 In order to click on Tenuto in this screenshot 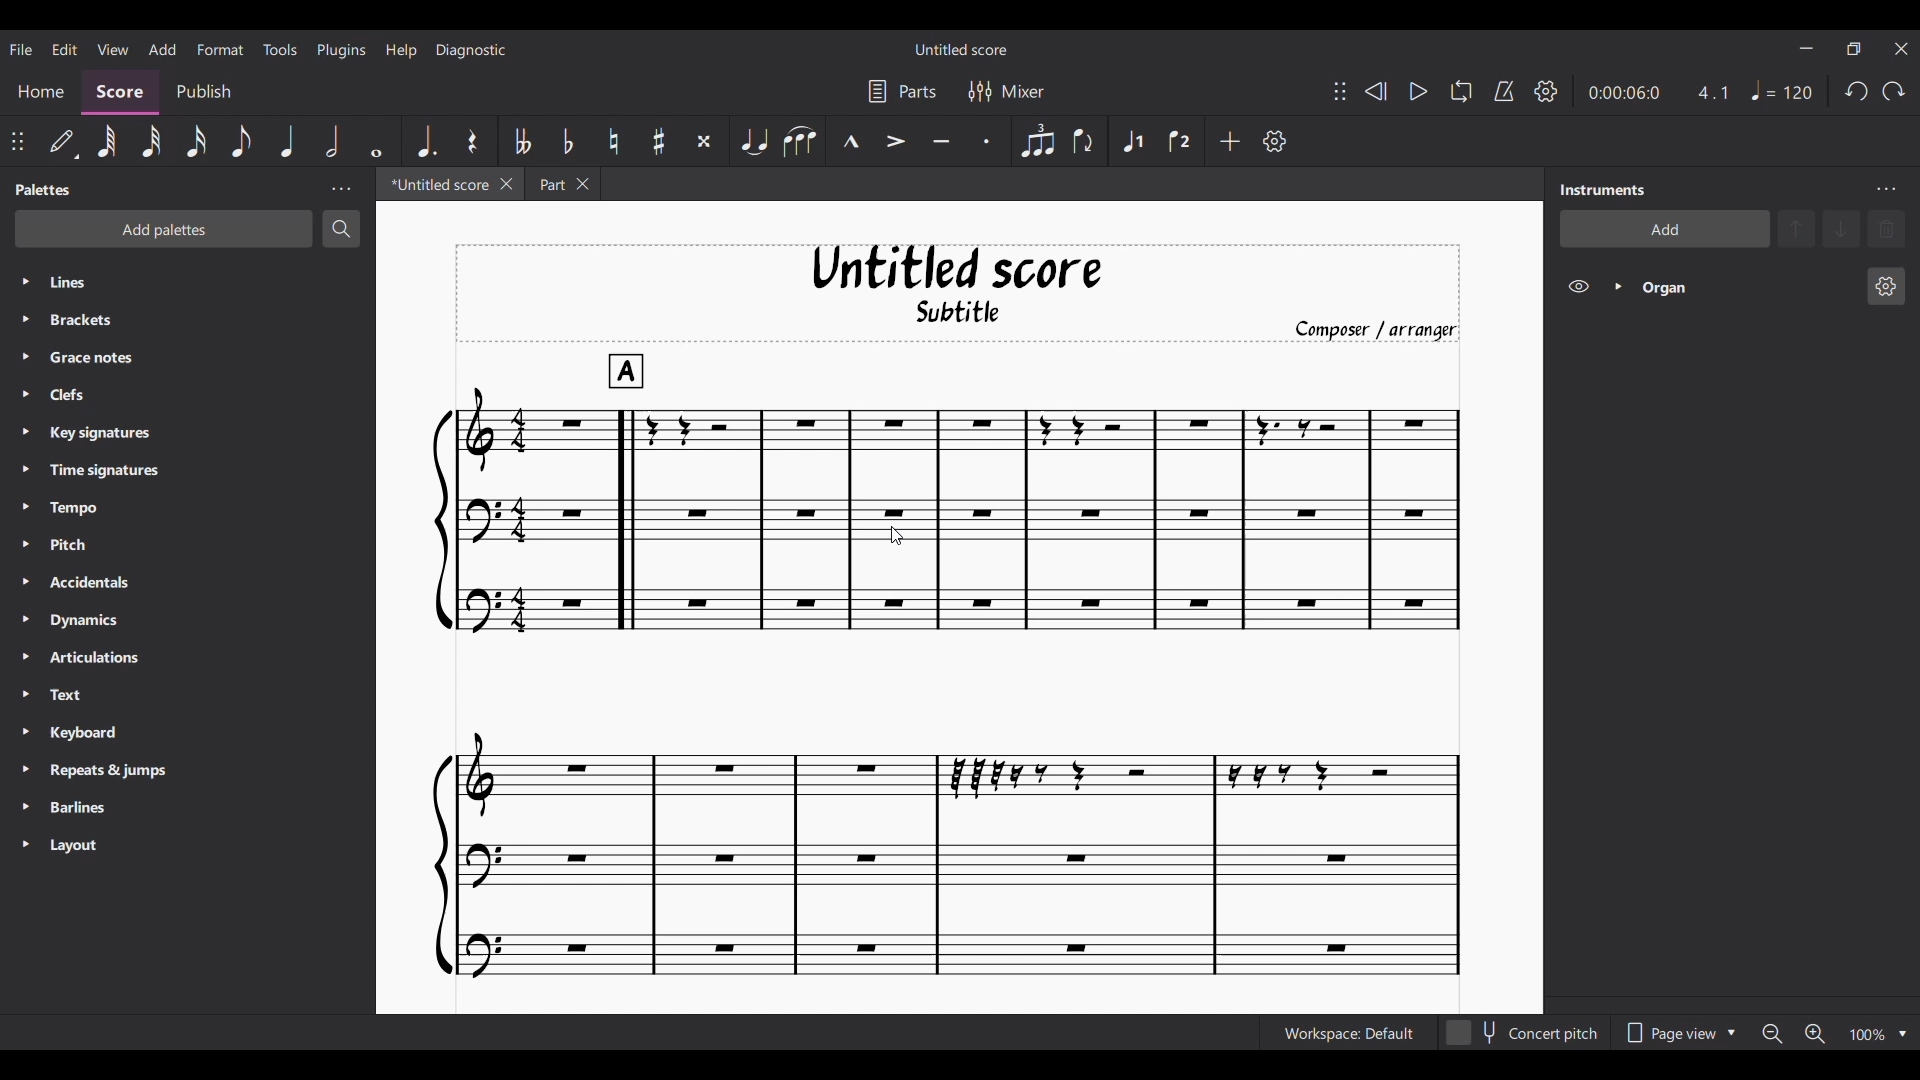, I will do `click(941, 142)`.